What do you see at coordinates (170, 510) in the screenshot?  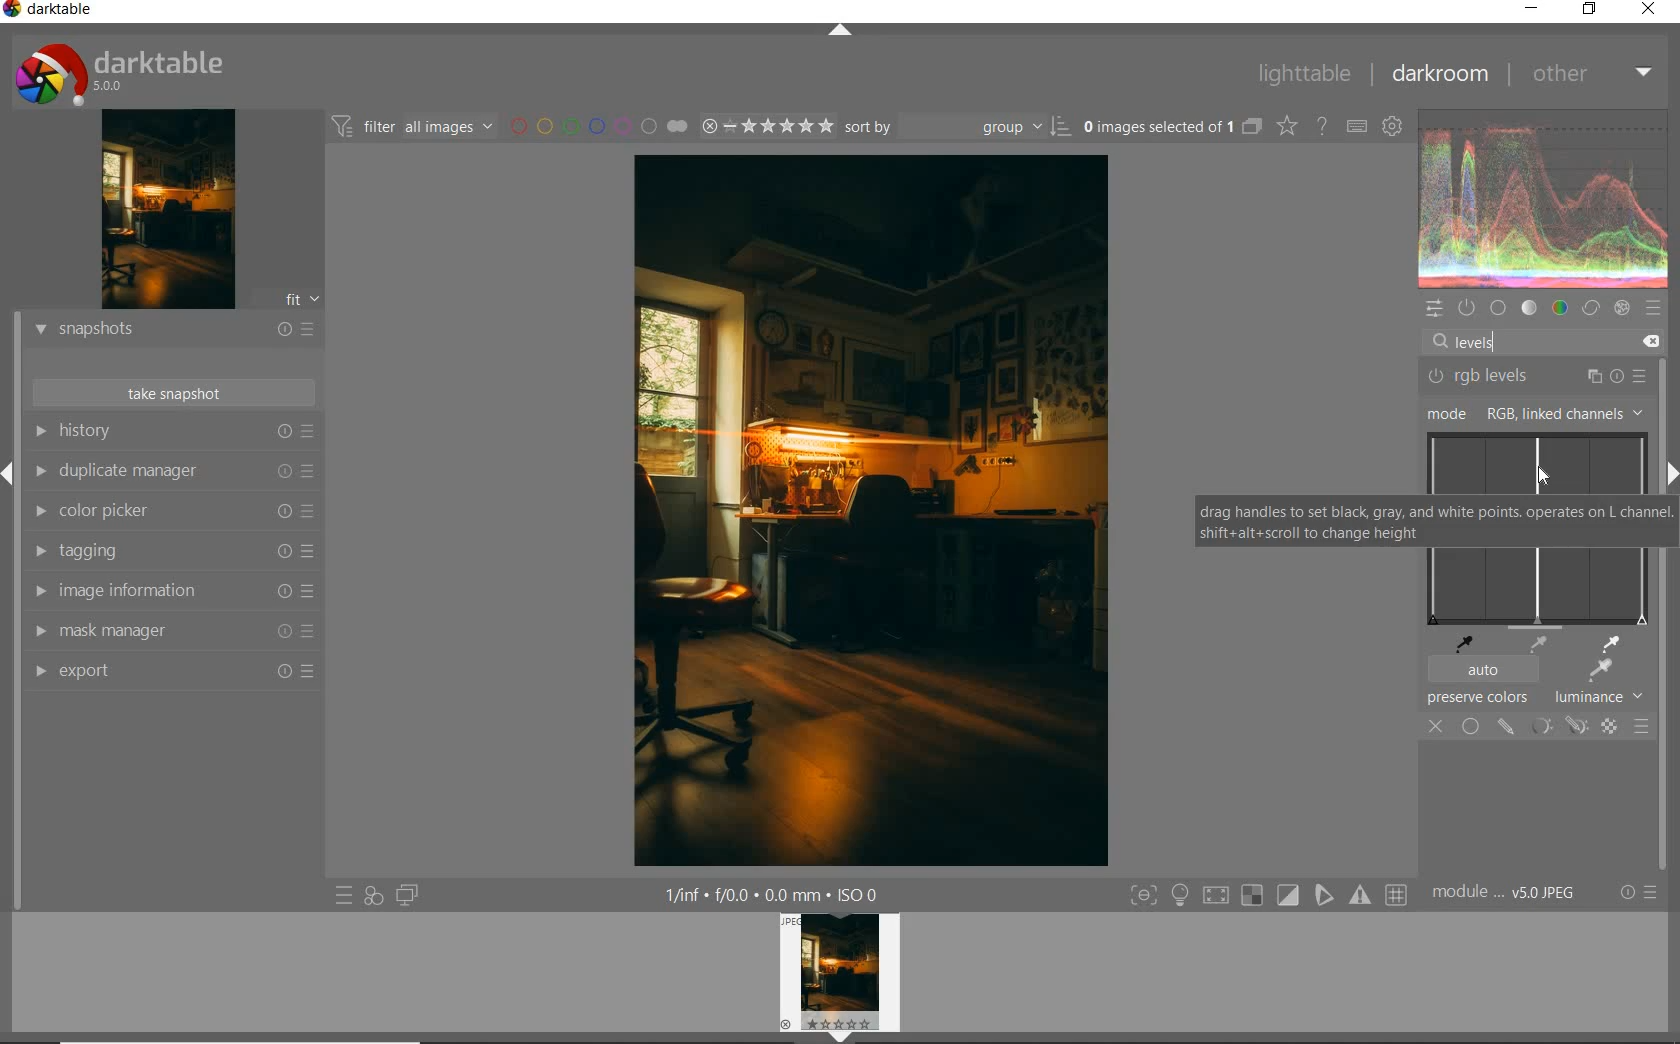 I see `color picker` at bounding box center [170, 510].